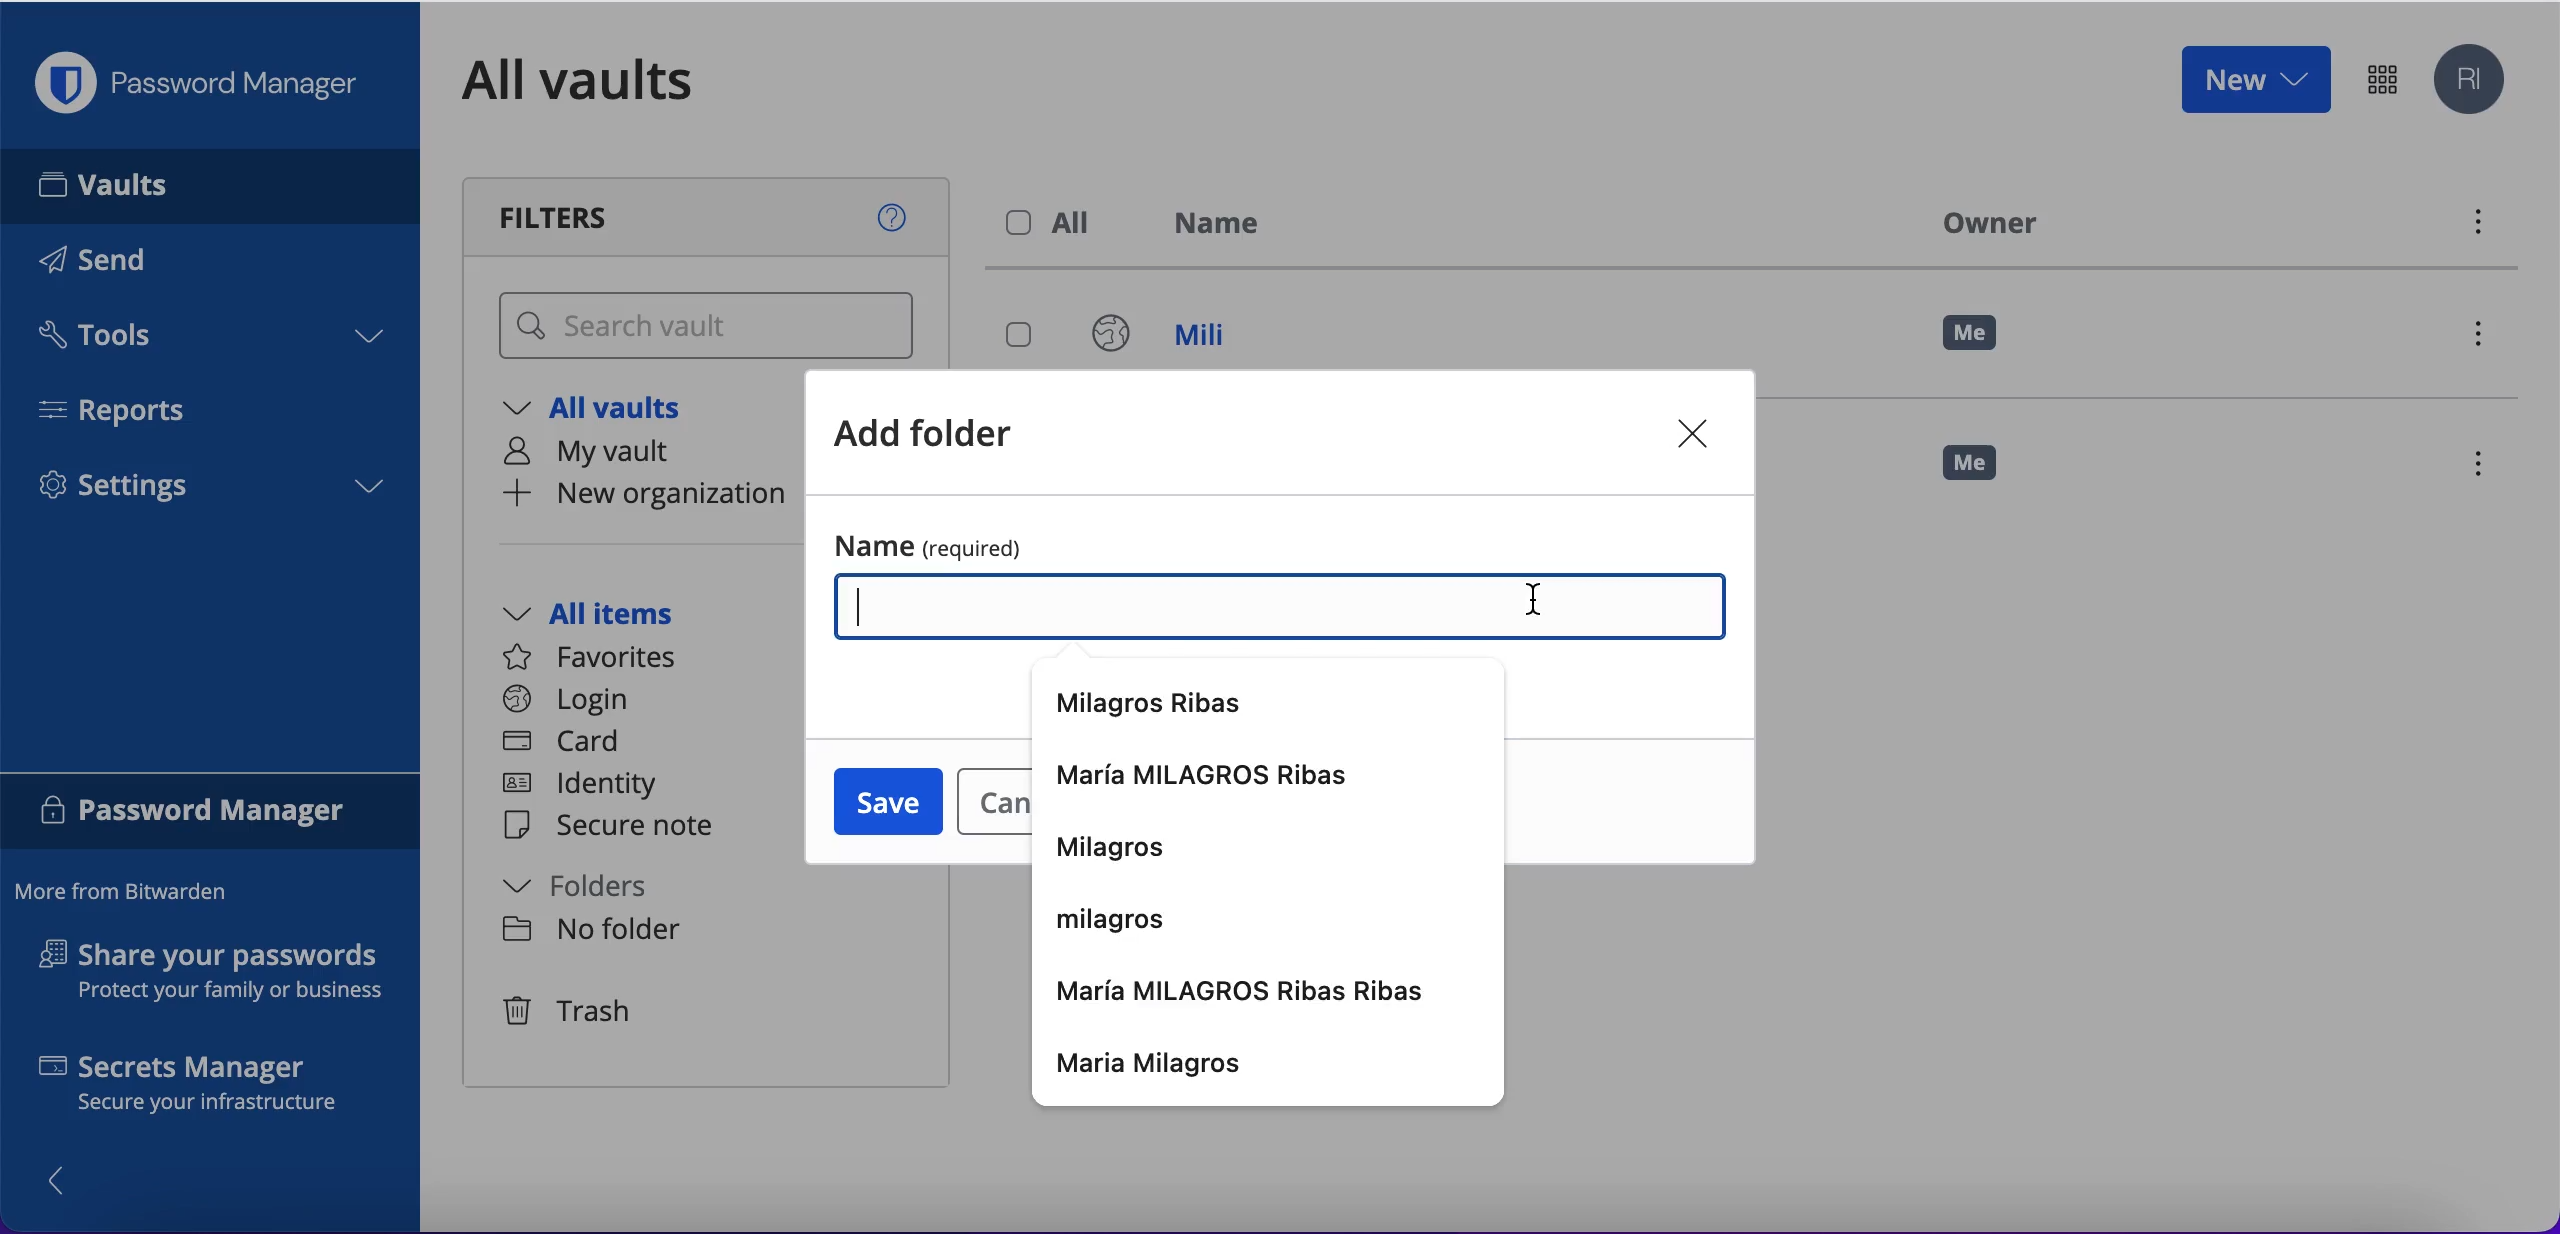  What do you see at coordinates (131, 893) in the screenshot?
I see `more from bitwarden` at bounding box center [131, 893].